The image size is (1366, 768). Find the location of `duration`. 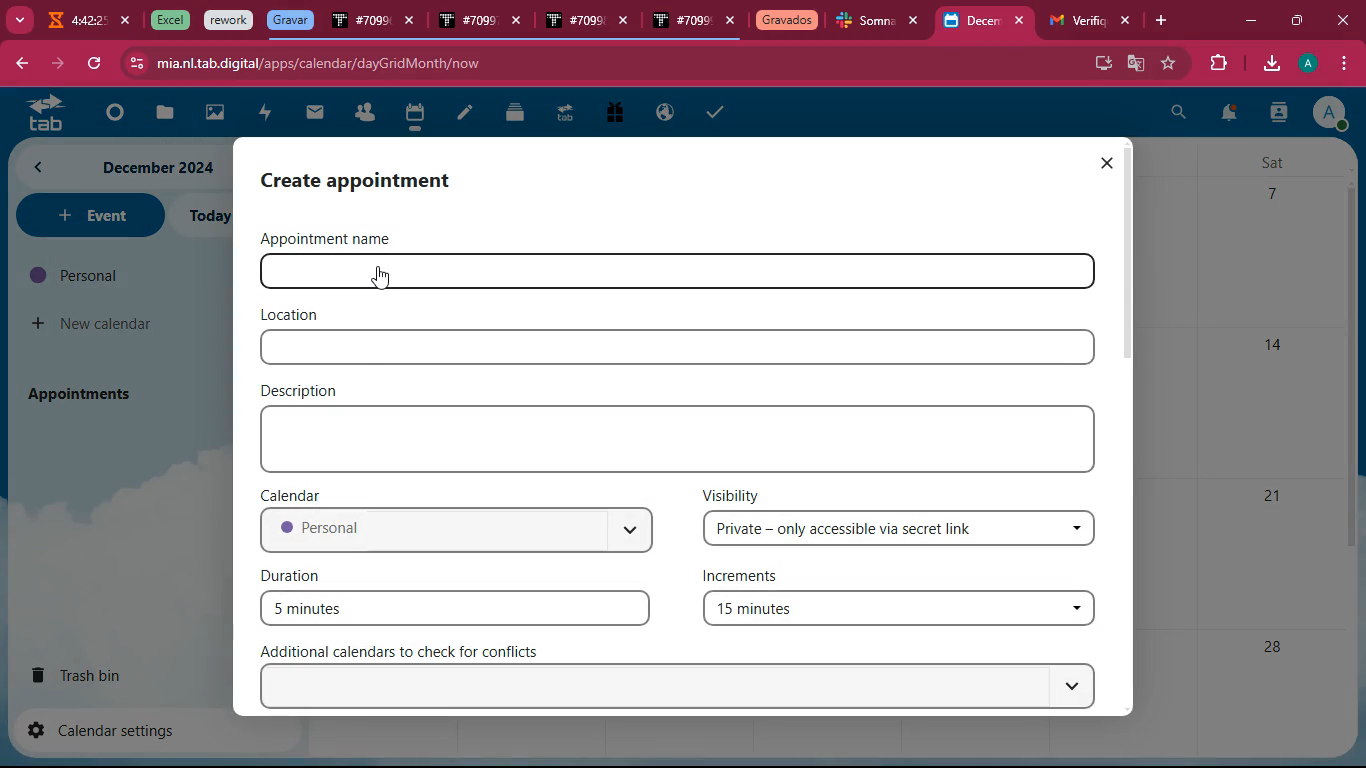

duration is located at coordinates (296, 574).